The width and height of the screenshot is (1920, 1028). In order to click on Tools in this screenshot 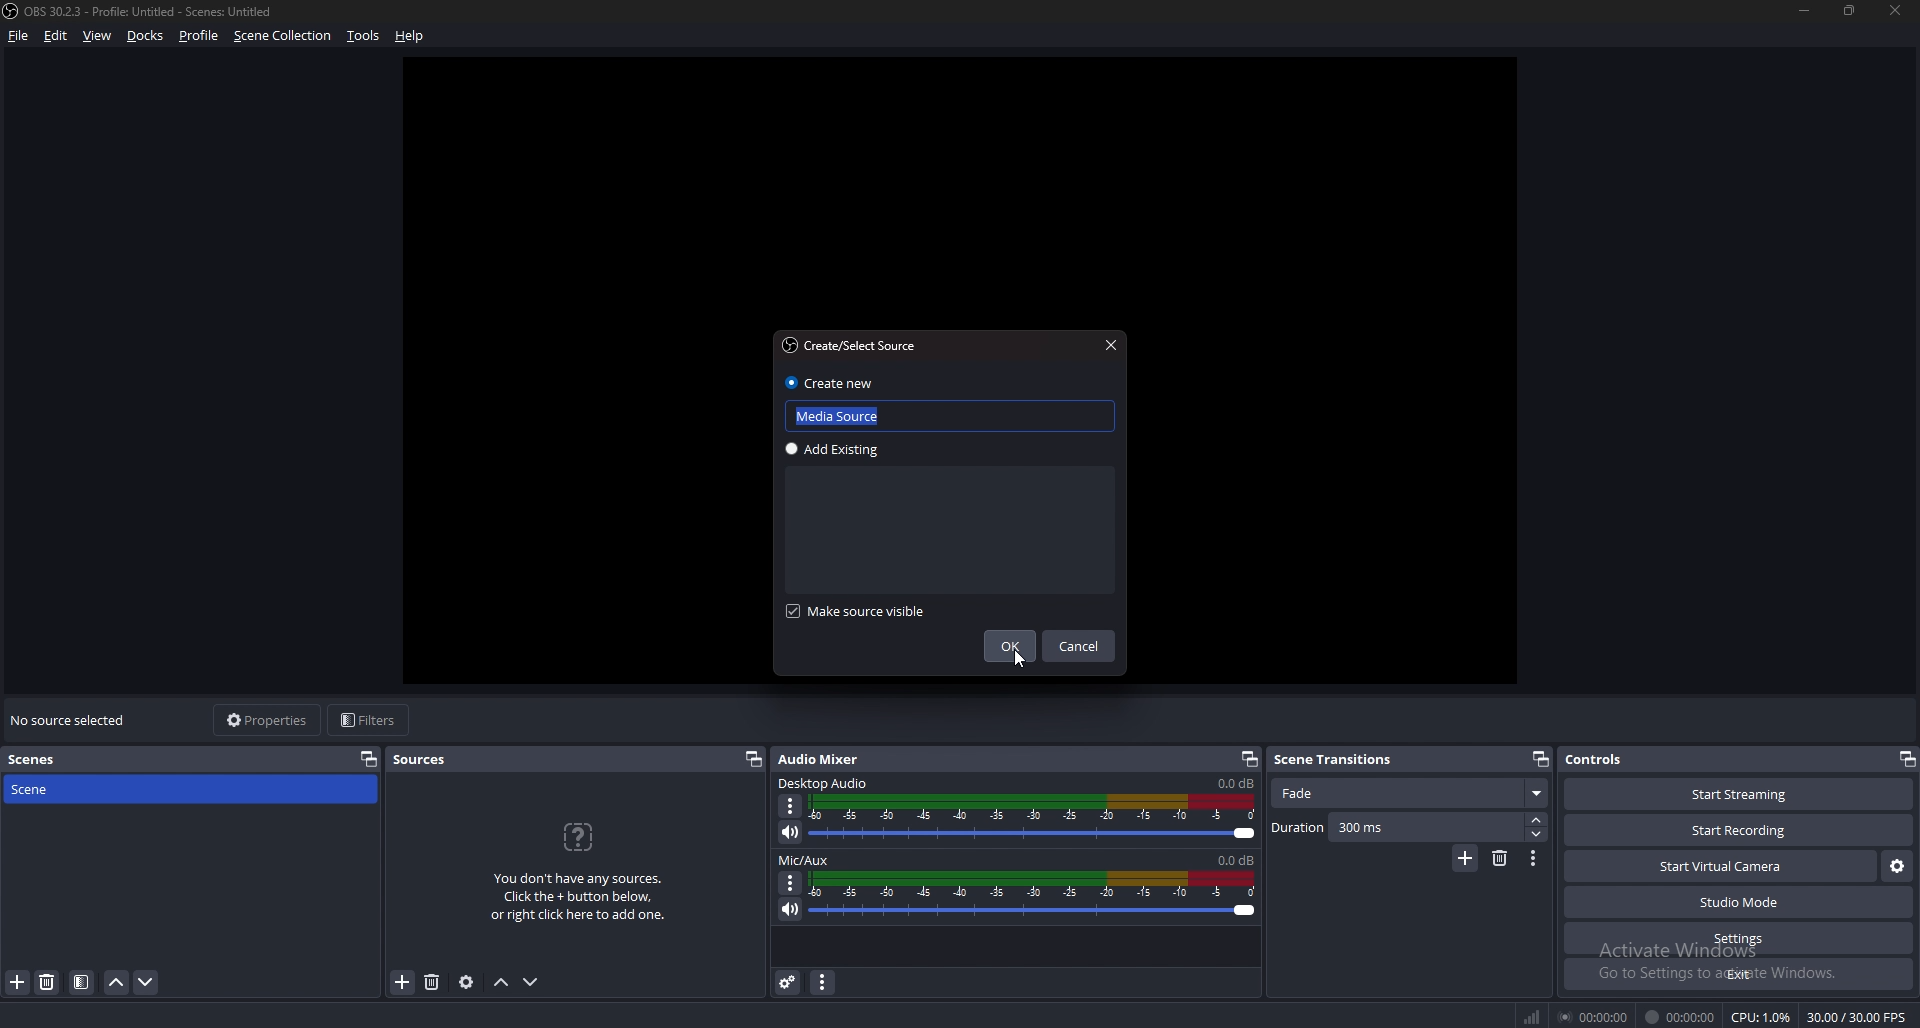, I will do `click(364, 36)`.